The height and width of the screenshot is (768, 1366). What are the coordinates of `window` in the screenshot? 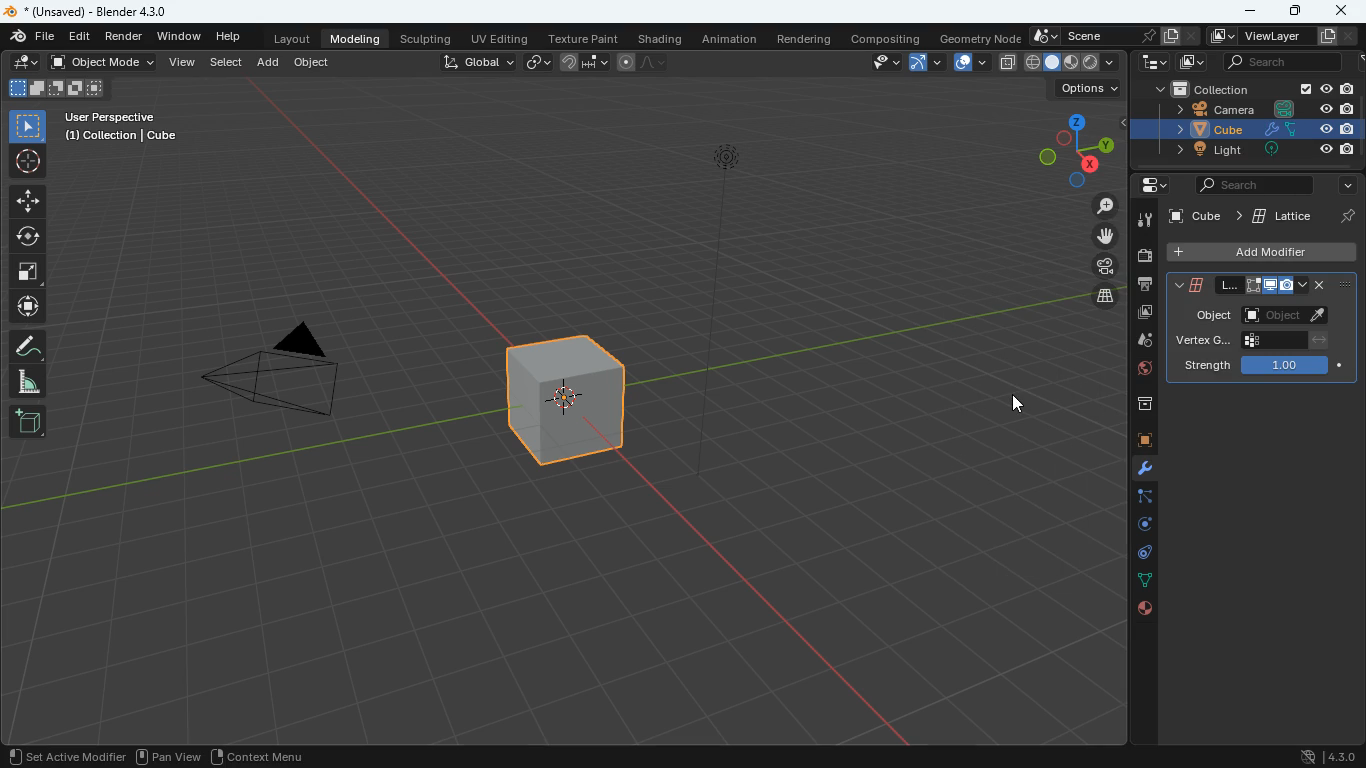 It's located at (180, 36).